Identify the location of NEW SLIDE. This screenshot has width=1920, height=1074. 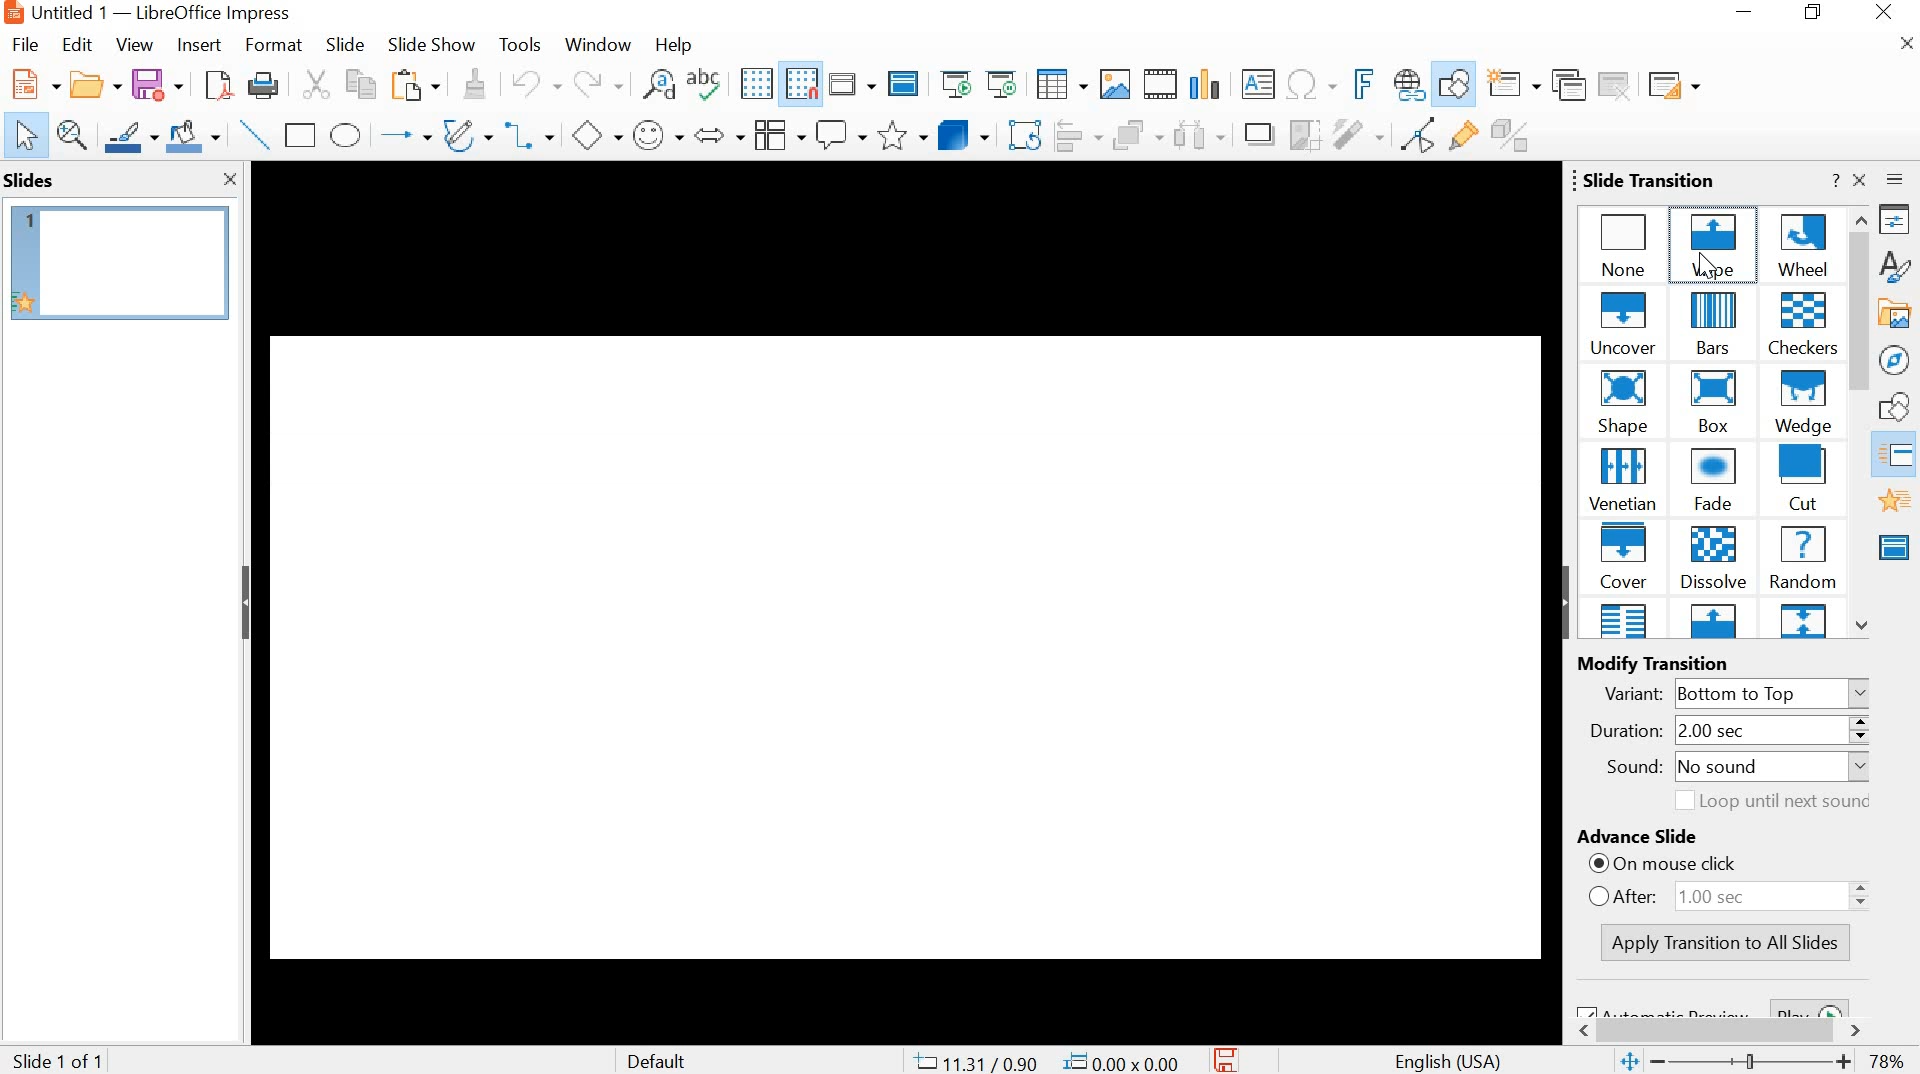
(1514, 83).